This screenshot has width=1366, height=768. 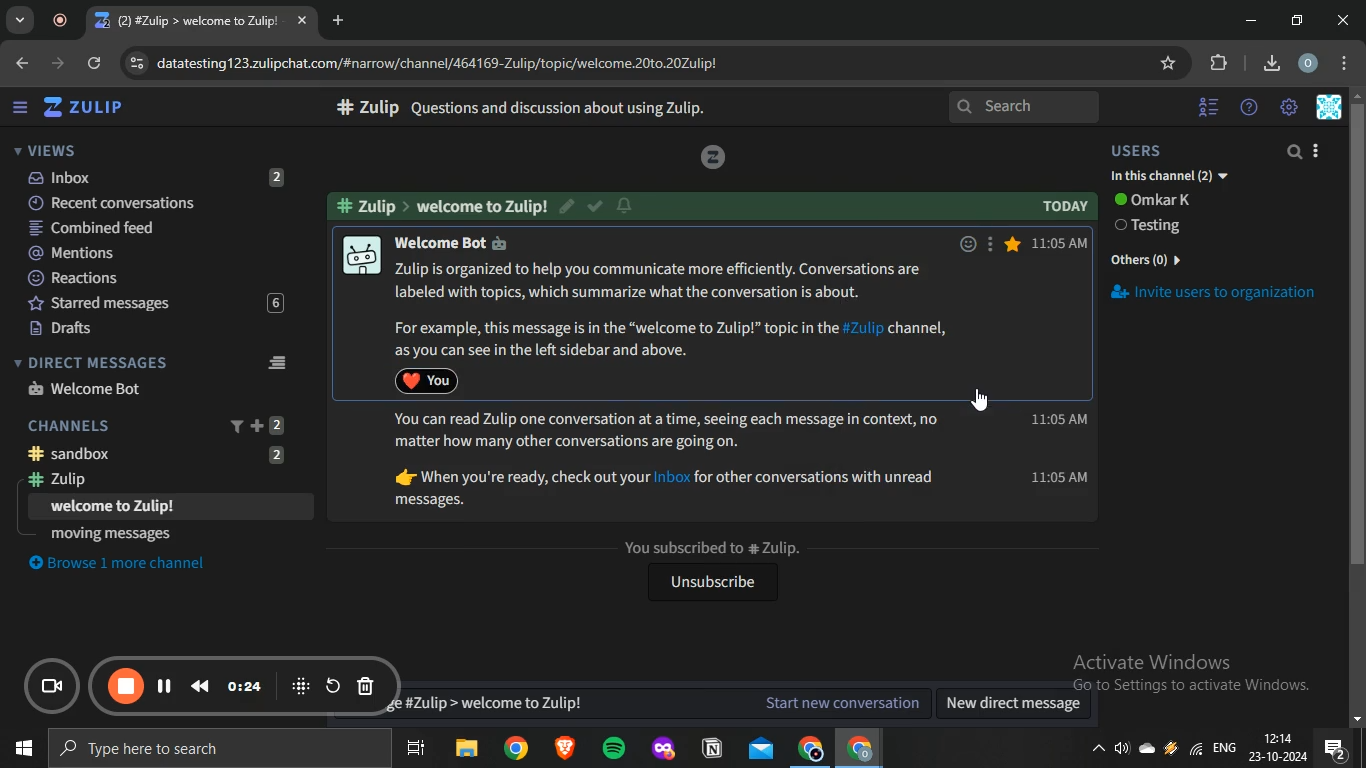 I want to click on bookmark this page, so click(x=1170, y=63).